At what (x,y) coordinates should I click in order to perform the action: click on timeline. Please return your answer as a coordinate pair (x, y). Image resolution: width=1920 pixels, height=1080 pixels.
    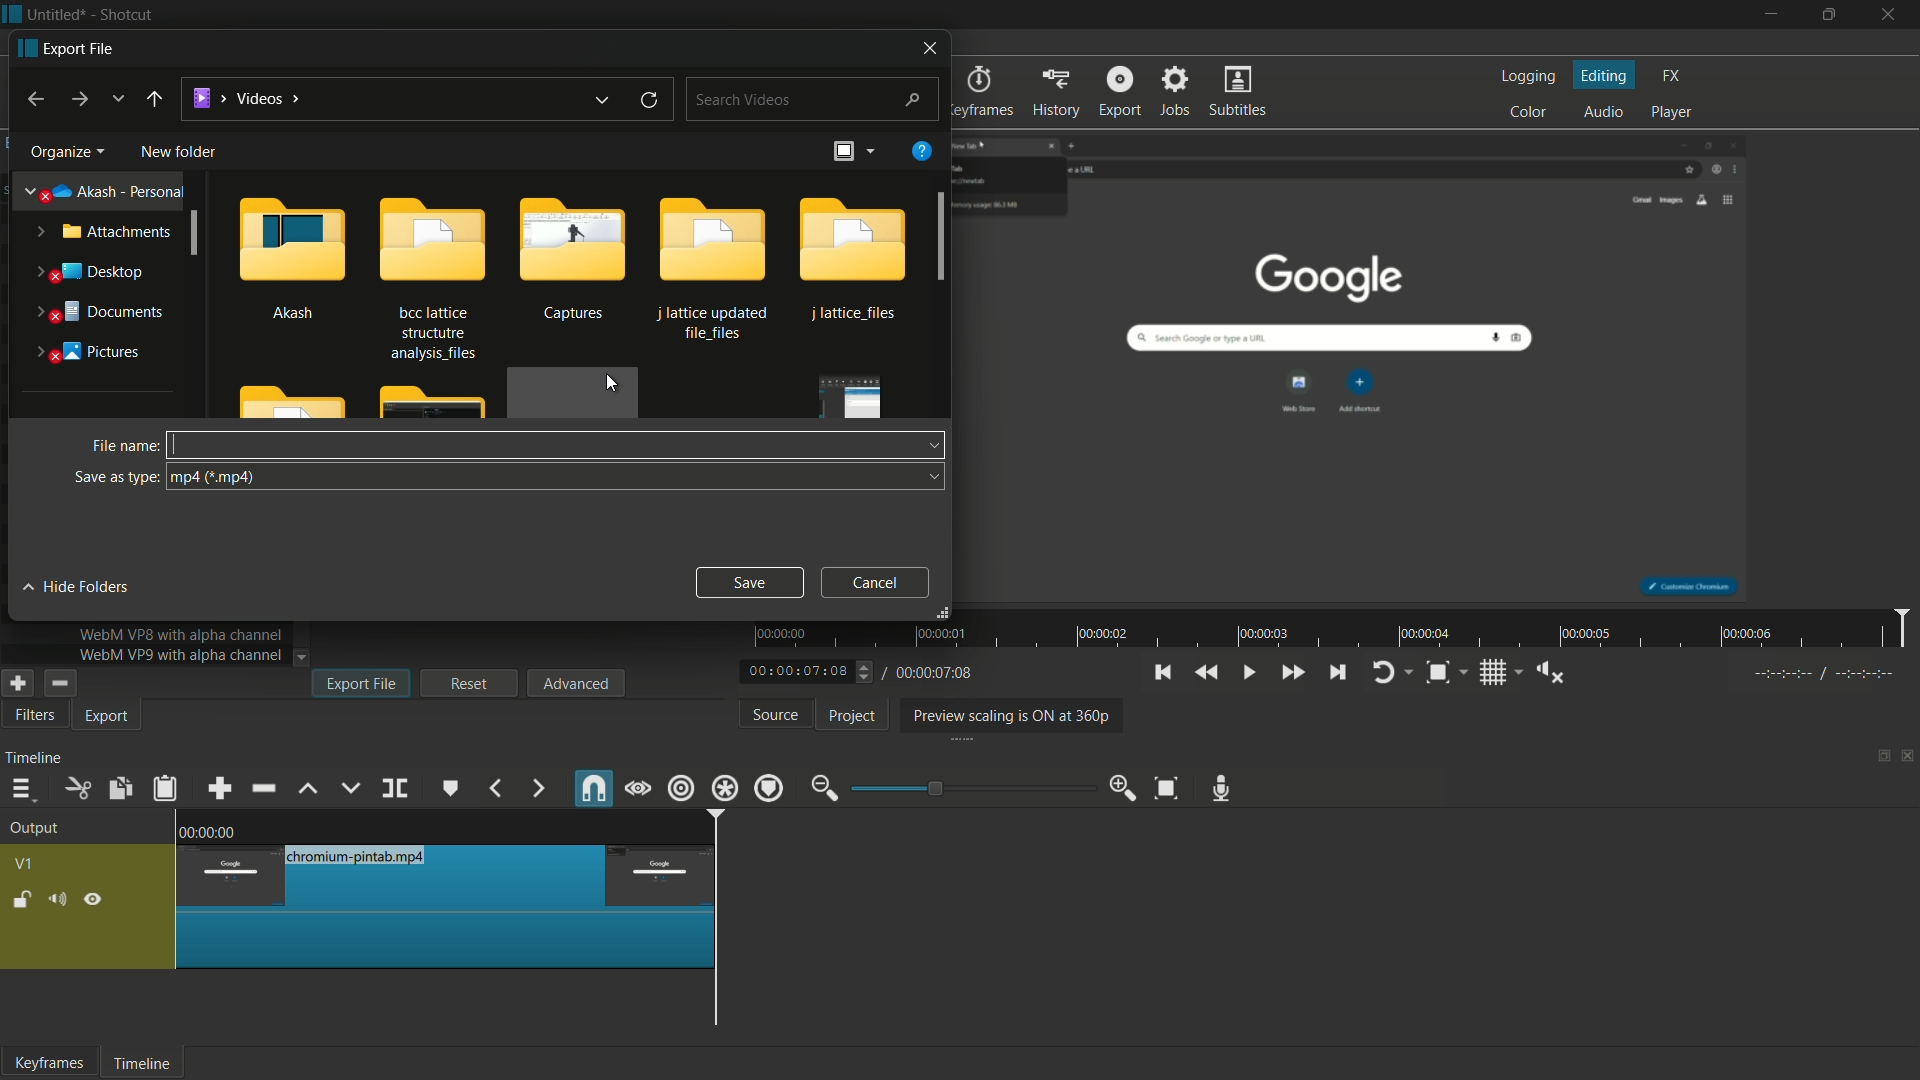
    Looking at the image, I should click on (139, 1065).